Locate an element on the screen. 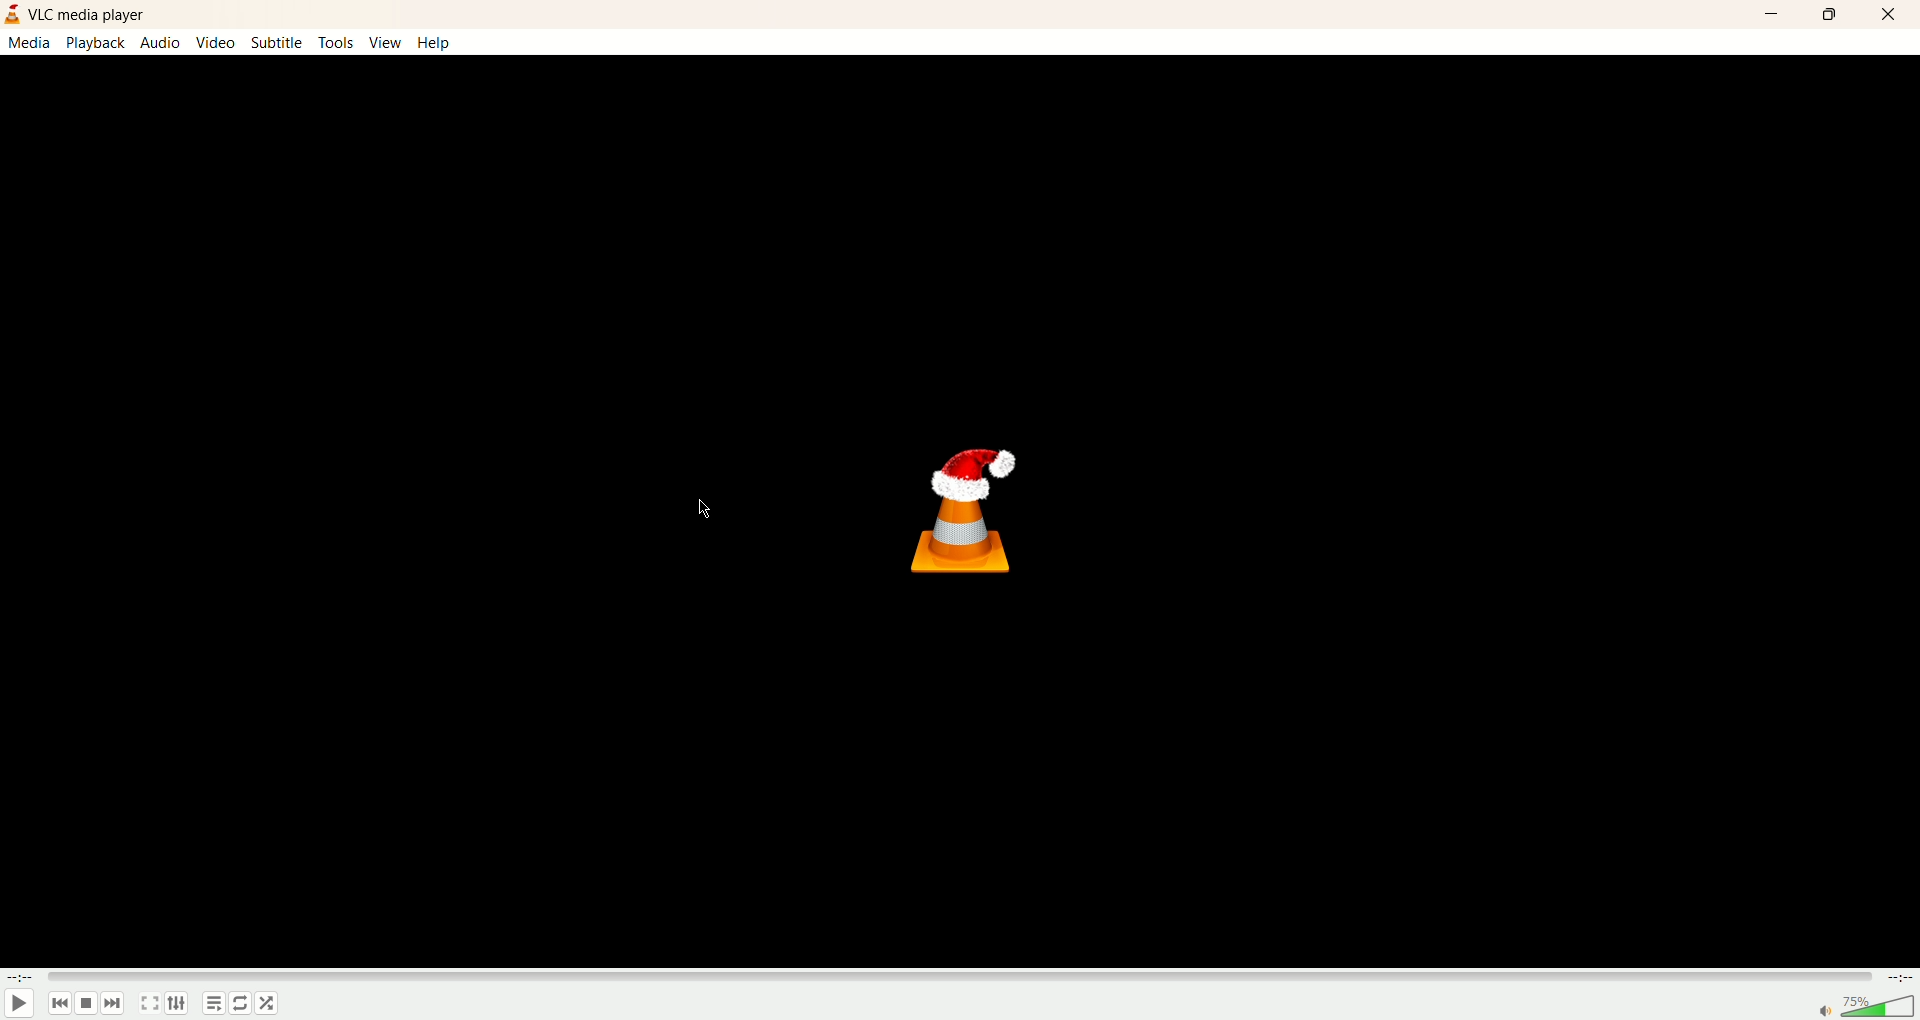  minimize is located at coordinates (1773, 14).